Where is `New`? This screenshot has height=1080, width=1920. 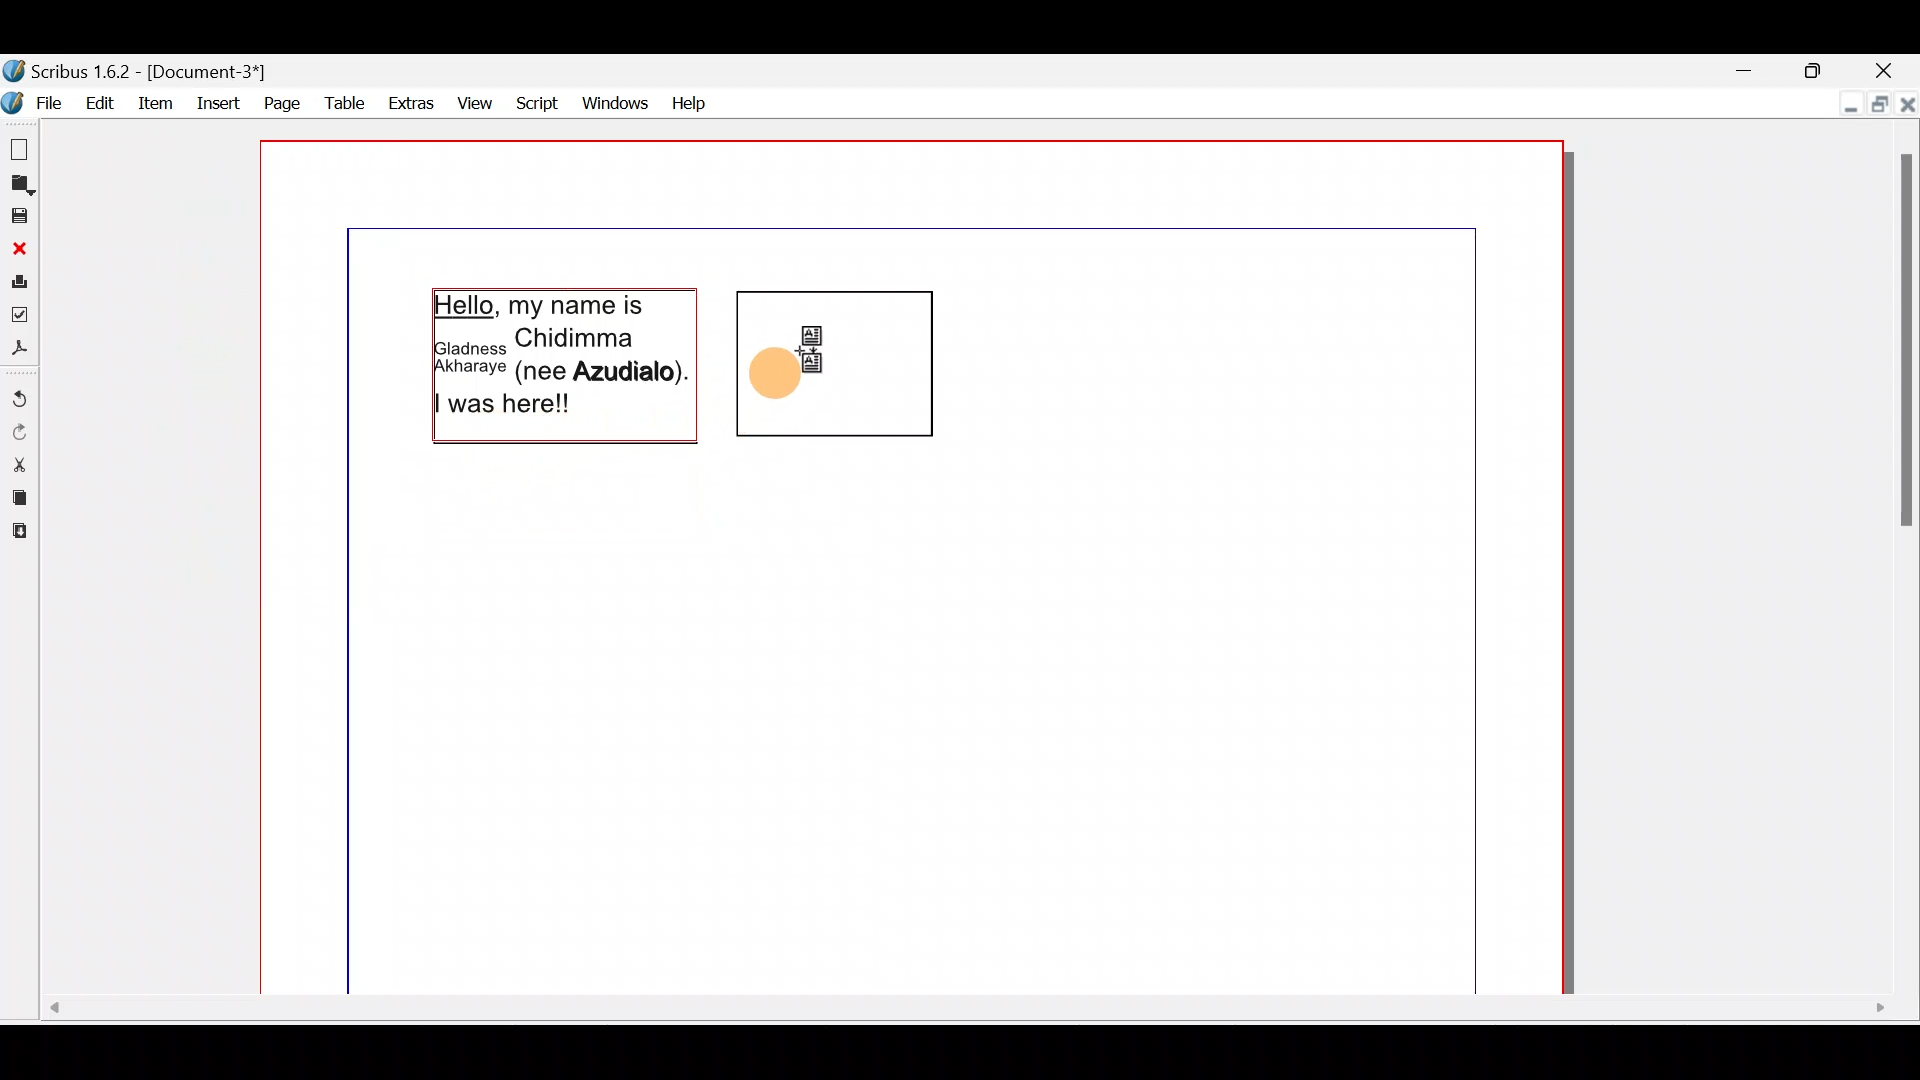 New is located at coordinates (22, 148).